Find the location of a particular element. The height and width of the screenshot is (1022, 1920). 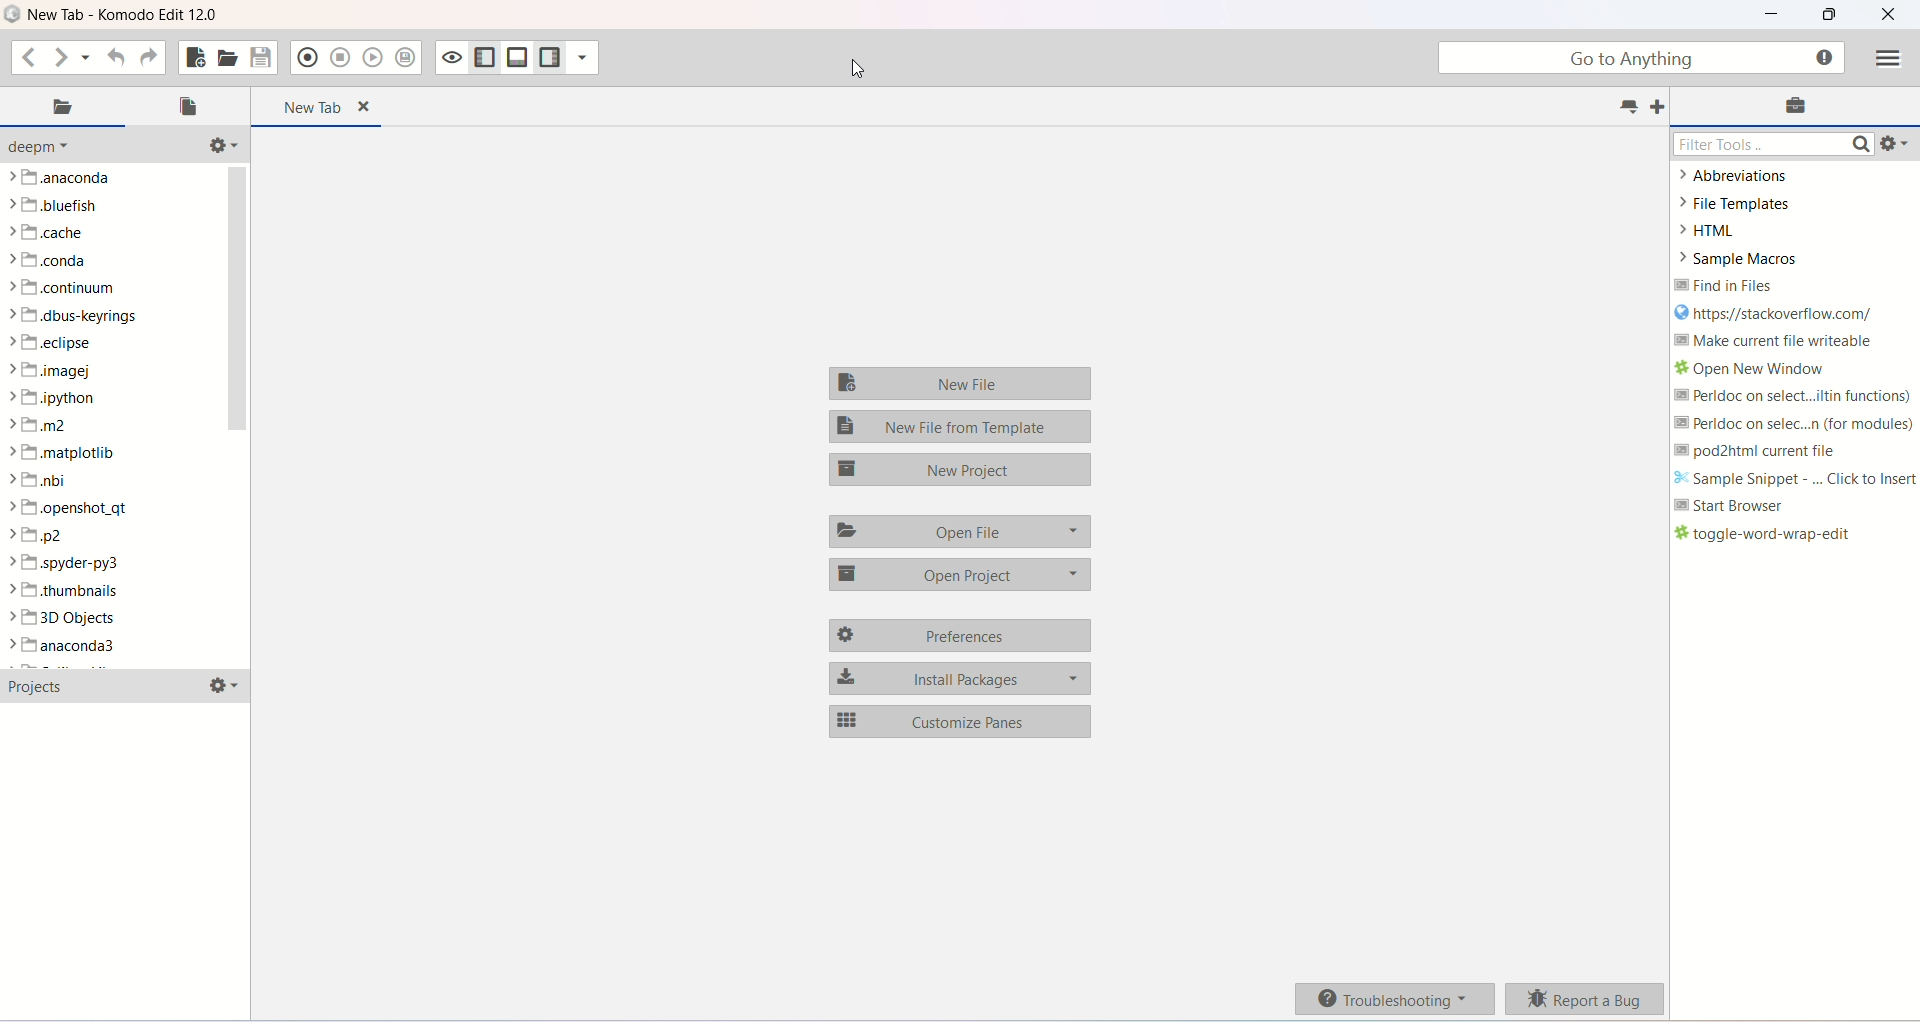

show/right bottom pane is located at coordinates (517, 58).